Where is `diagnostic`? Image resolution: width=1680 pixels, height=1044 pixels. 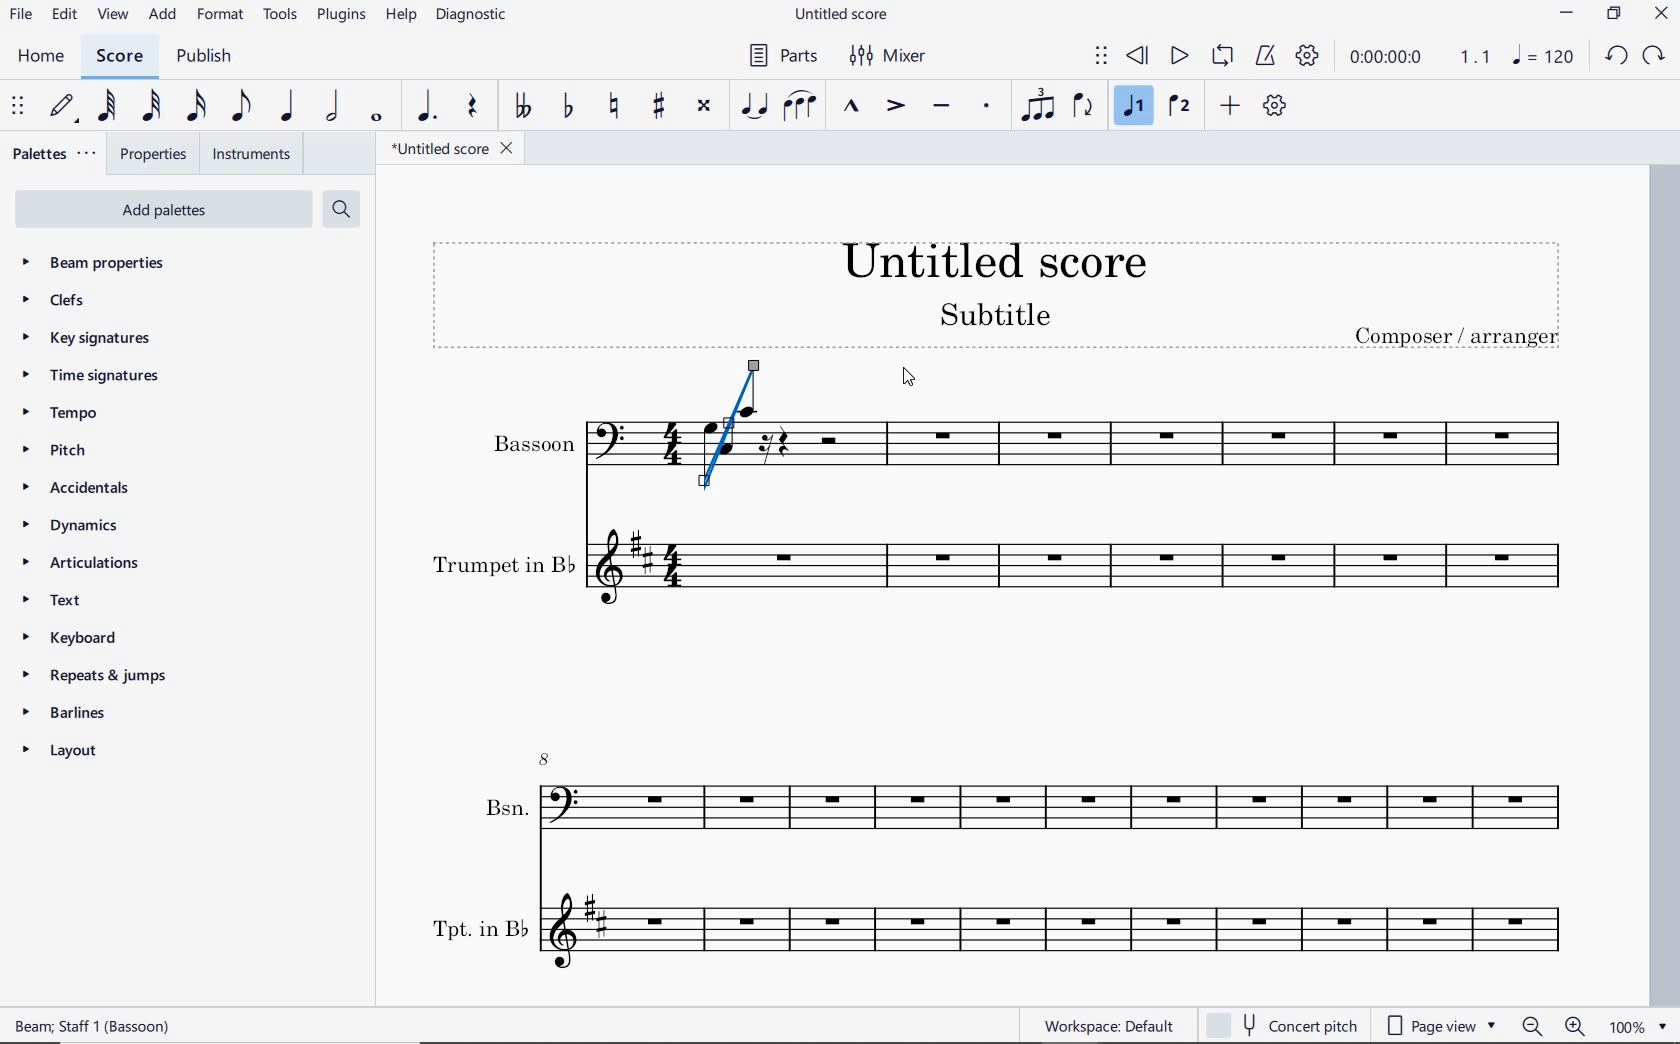 diagnostic is located at coordinates (471, 16).